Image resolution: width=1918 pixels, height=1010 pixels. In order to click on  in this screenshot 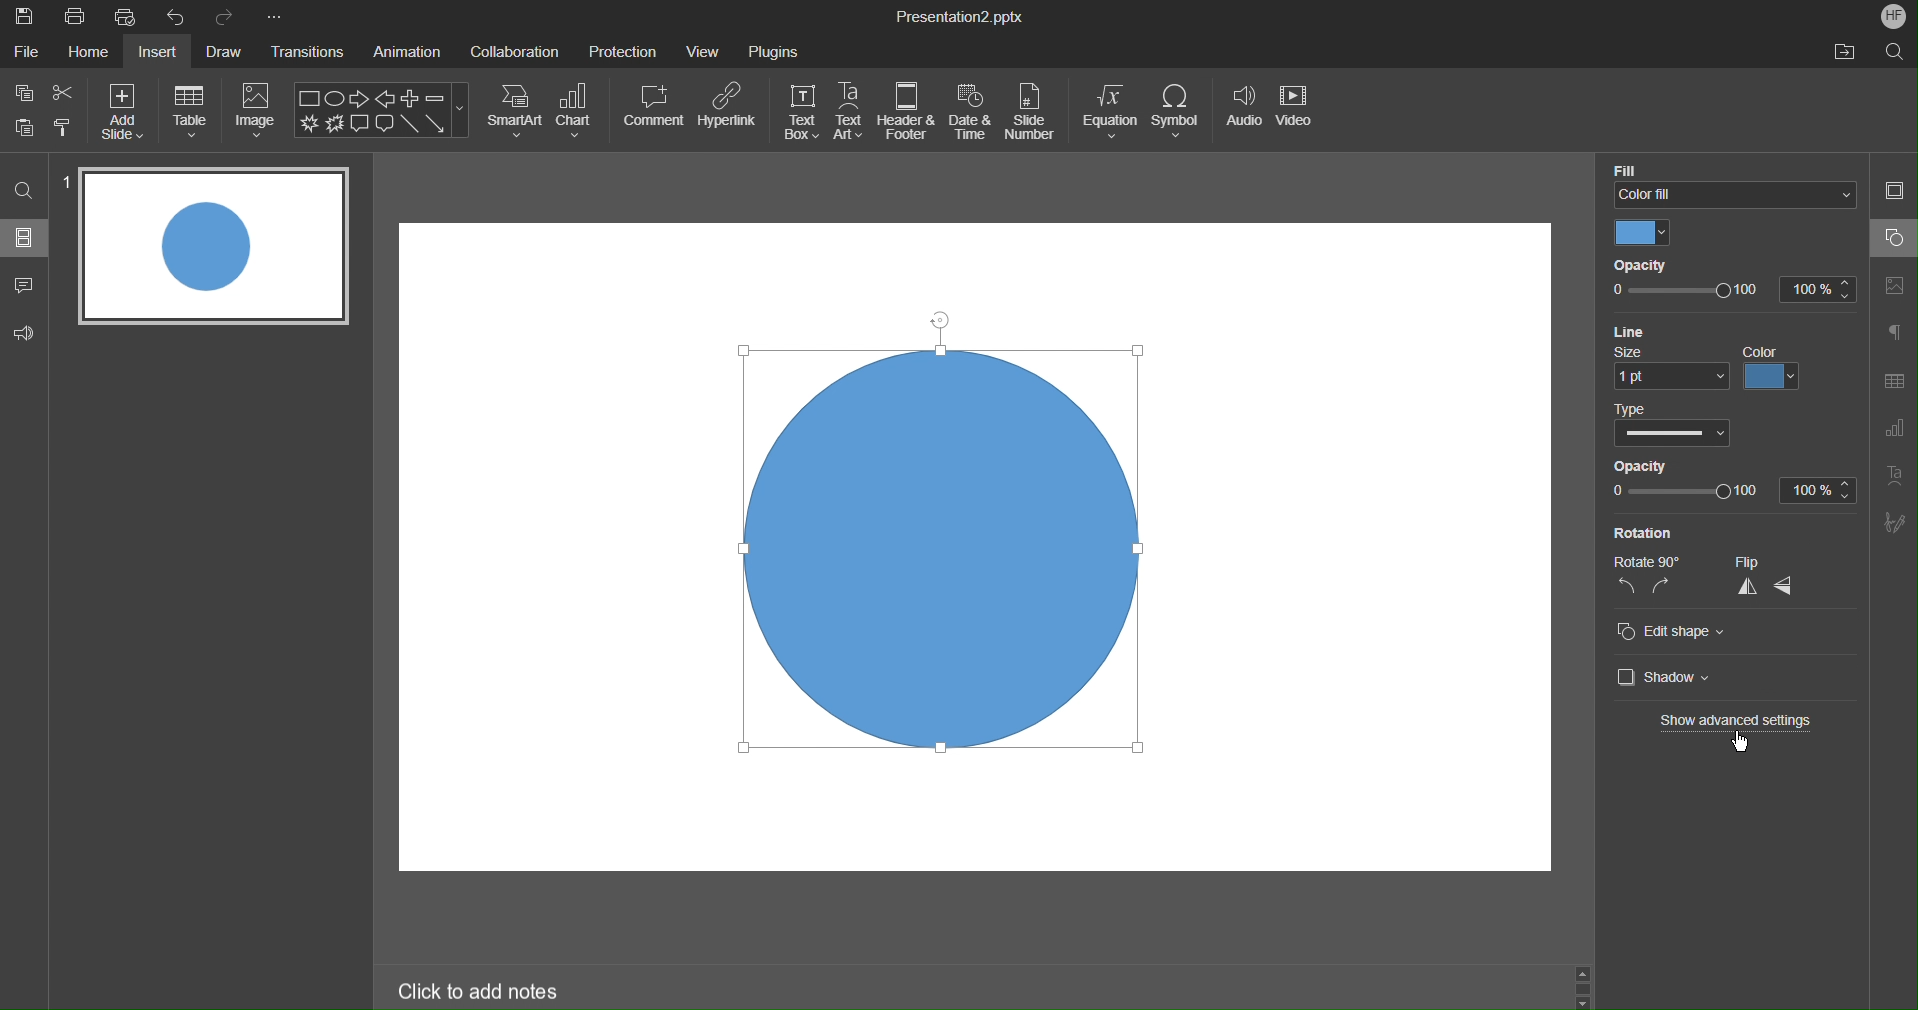, I will do `click(25, 126)`.